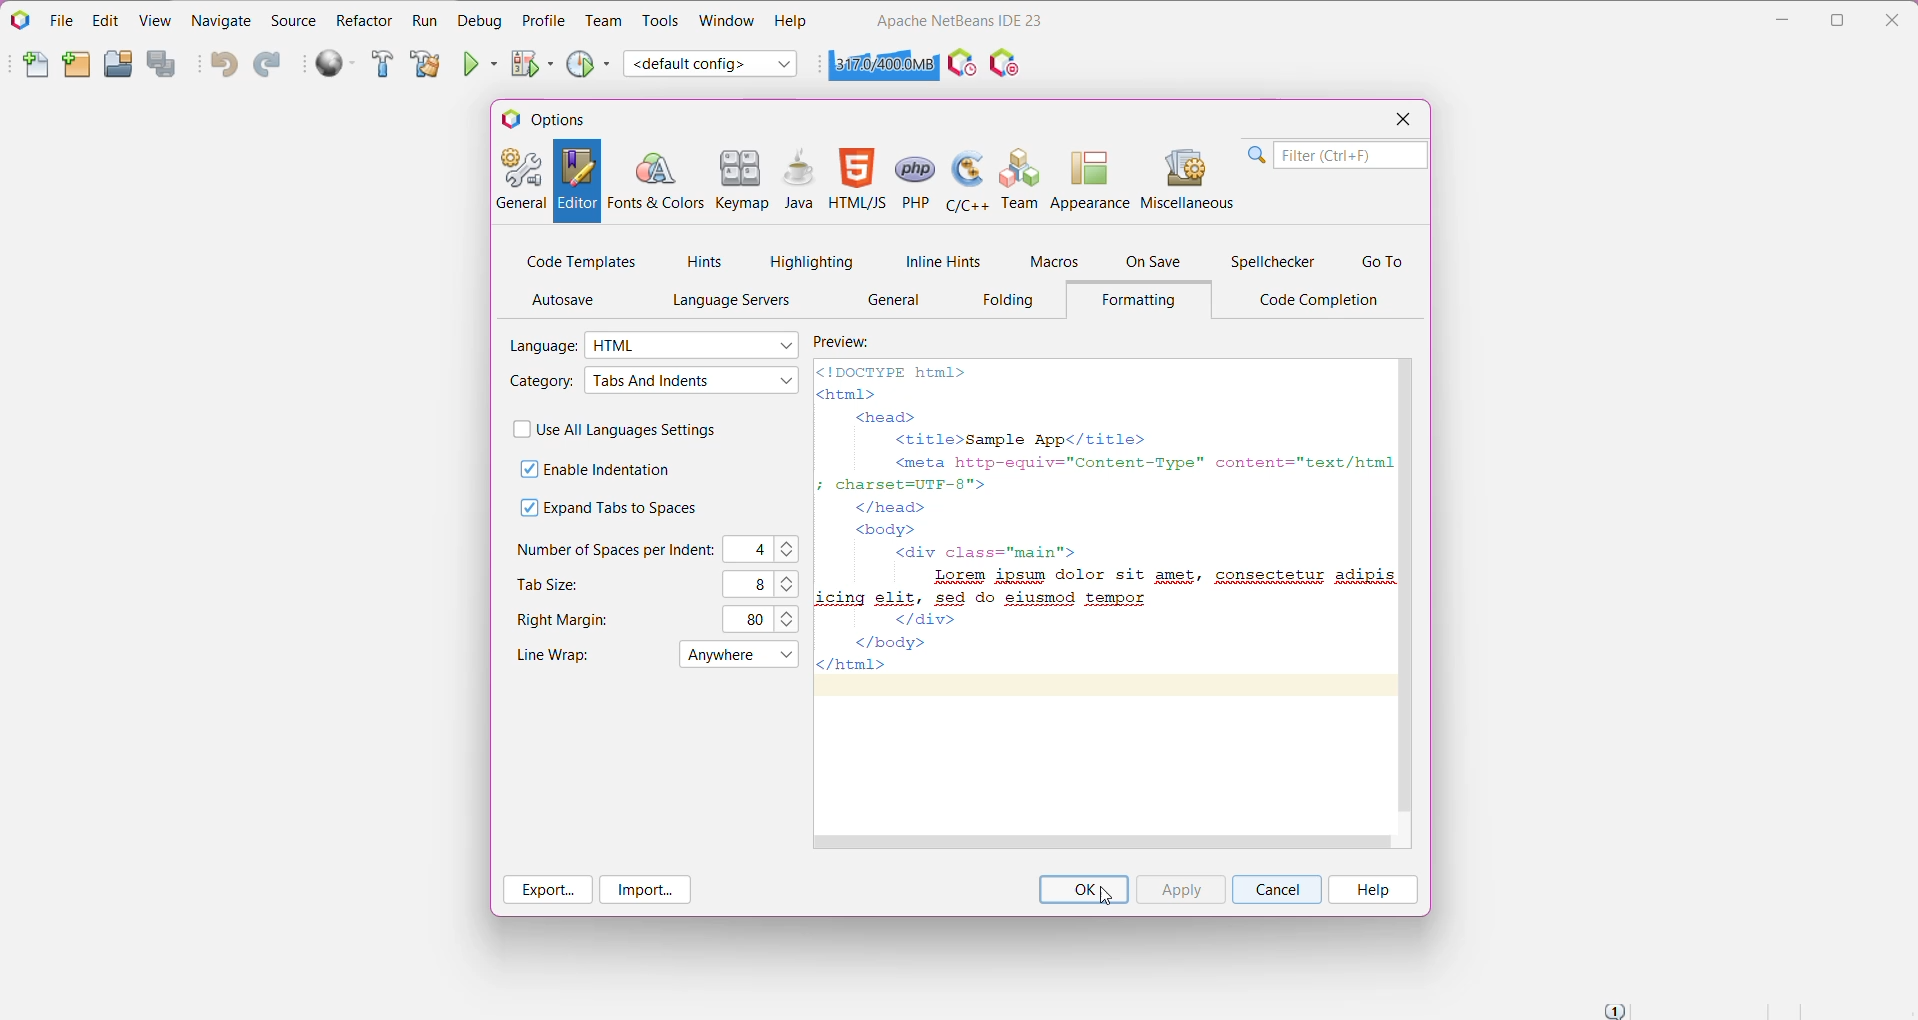 Image resolution: width=1918 pixels, height=1020 pixels. I want to click on Number of Spaces per Indent, so click(615, 549).